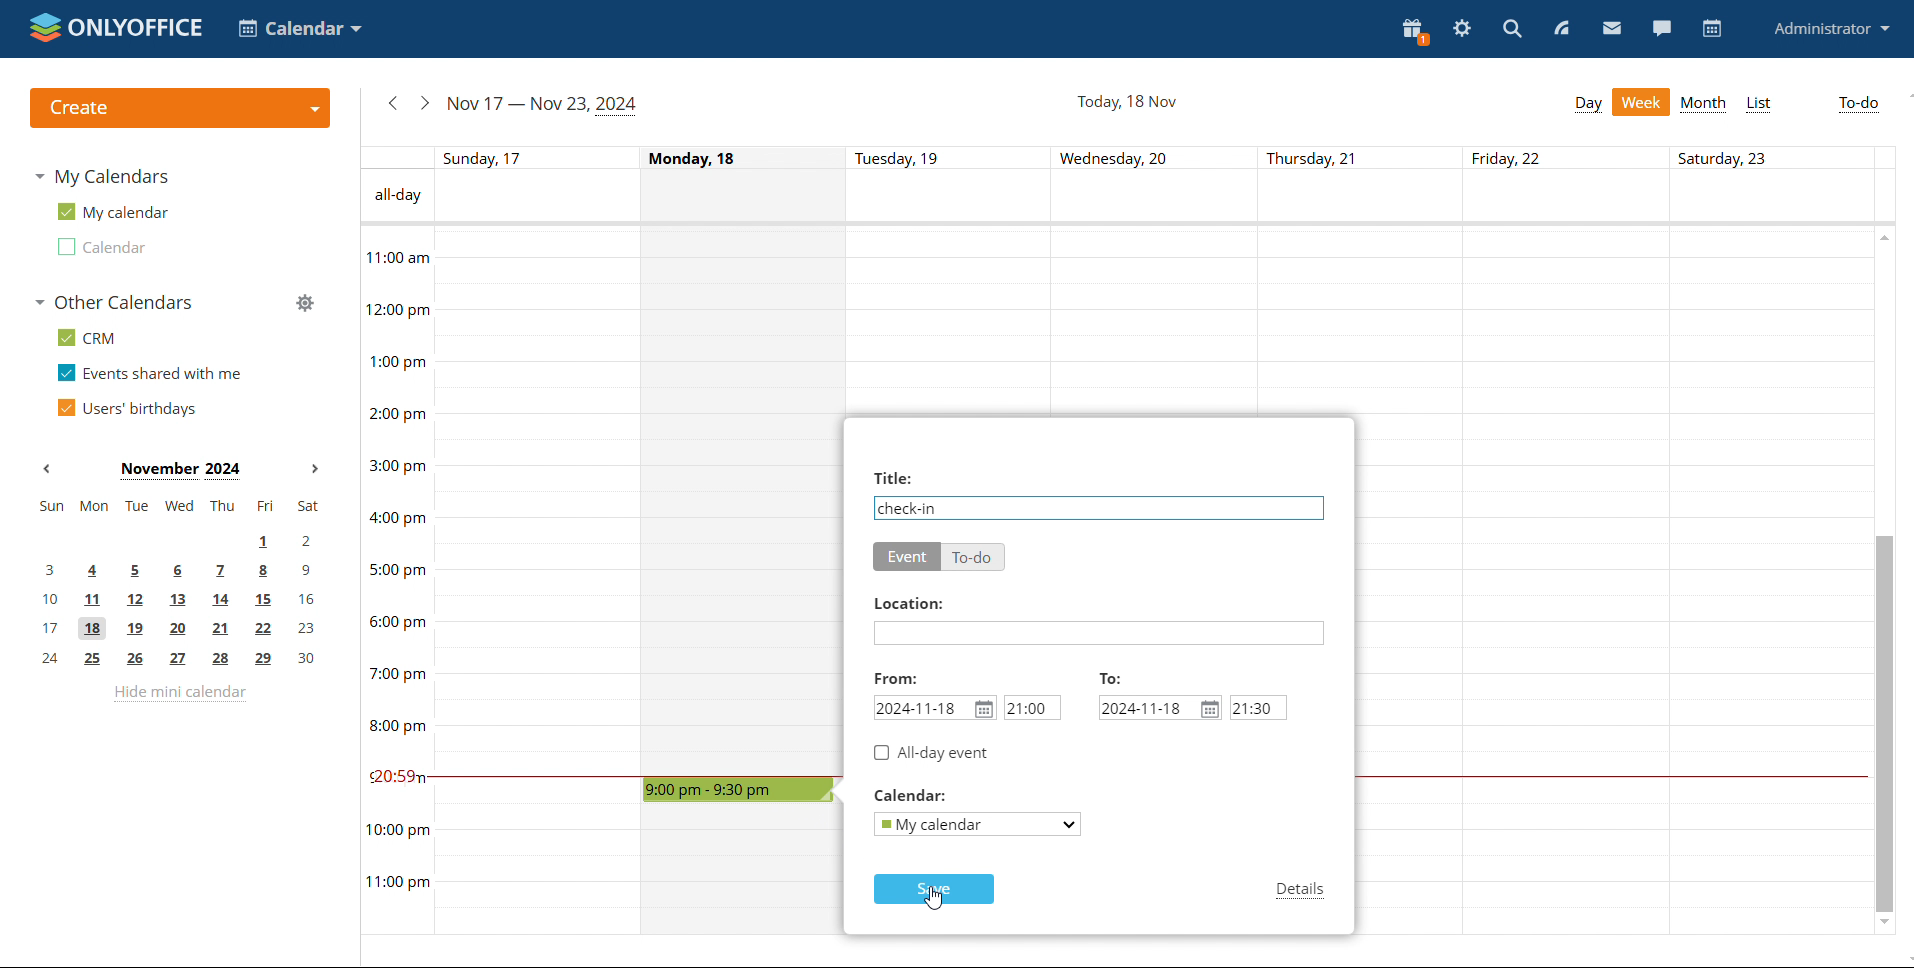 This screenshot has height=968, width=1914. Describe the element at coordinates (1589, 103) in the screenshot. I see `day view` at that location.